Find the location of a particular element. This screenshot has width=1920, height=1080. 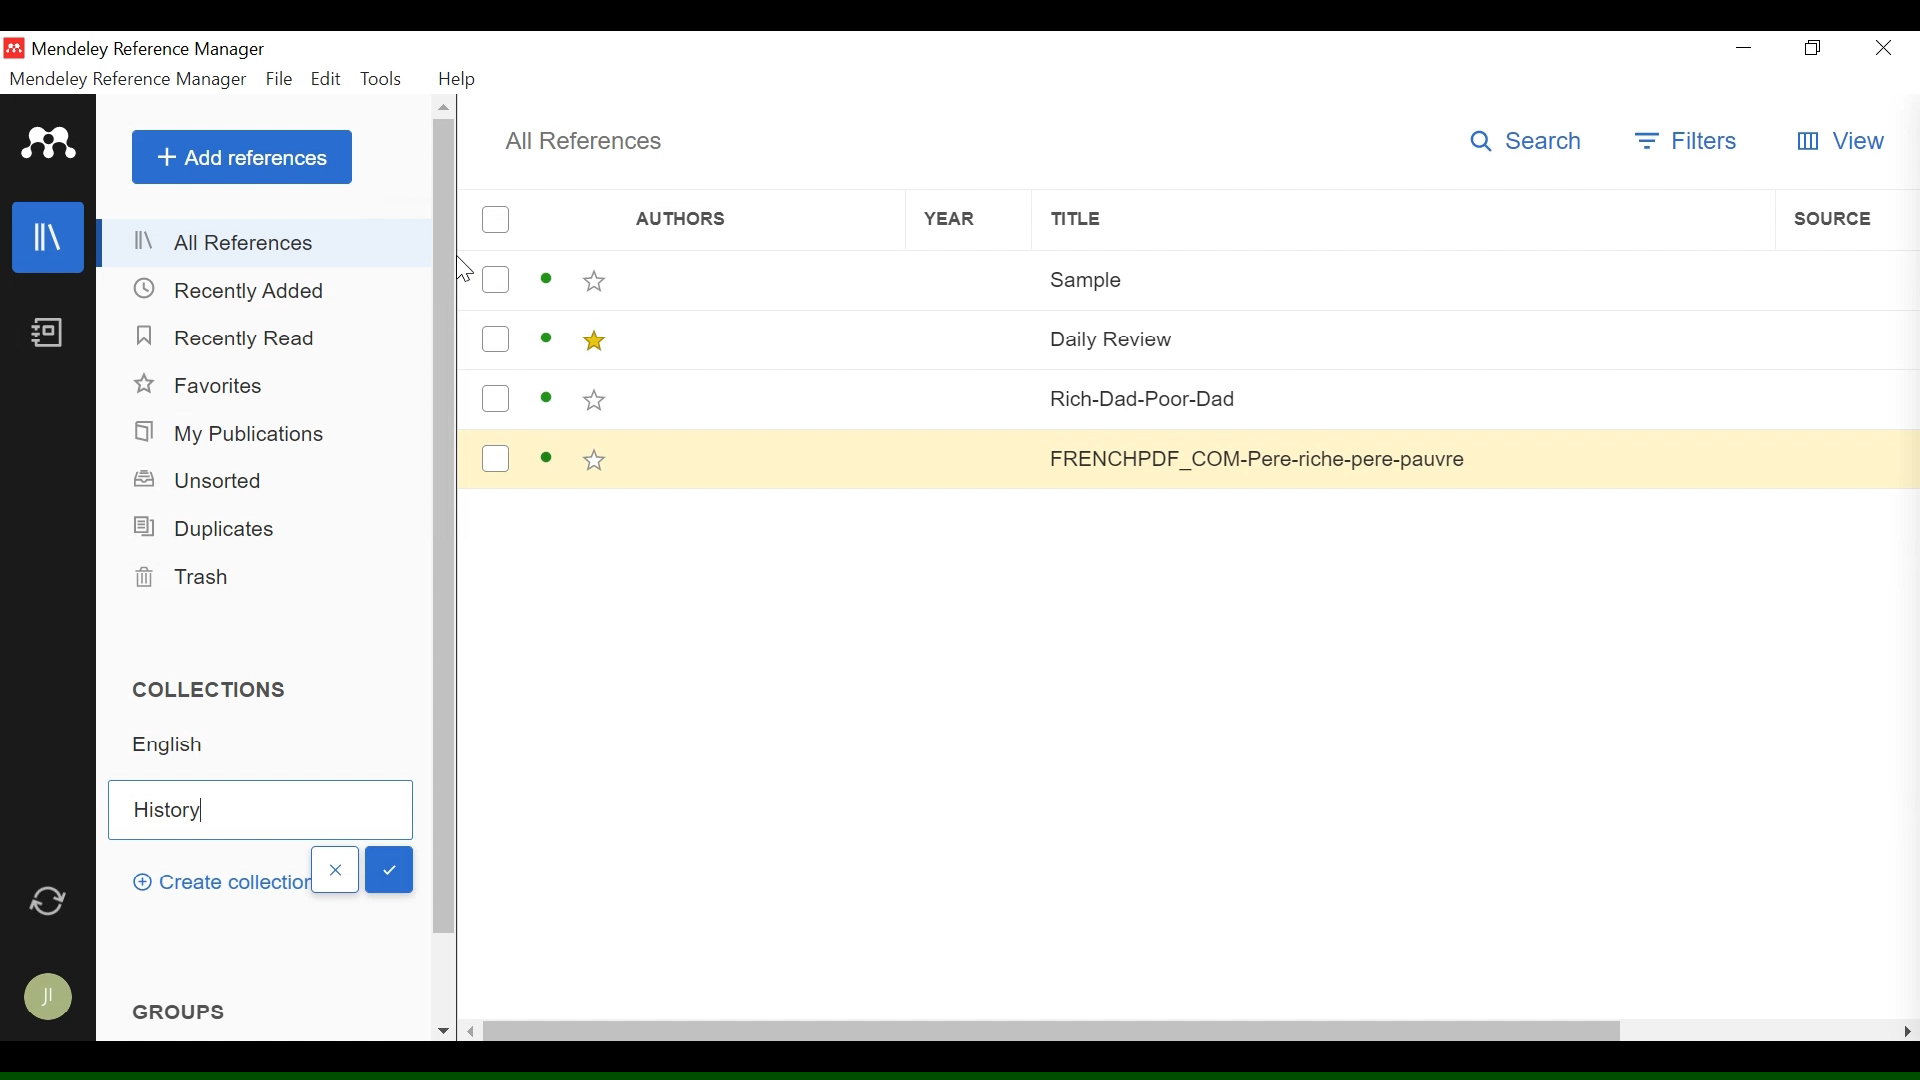

Authors is located at coordinates (731, 223).